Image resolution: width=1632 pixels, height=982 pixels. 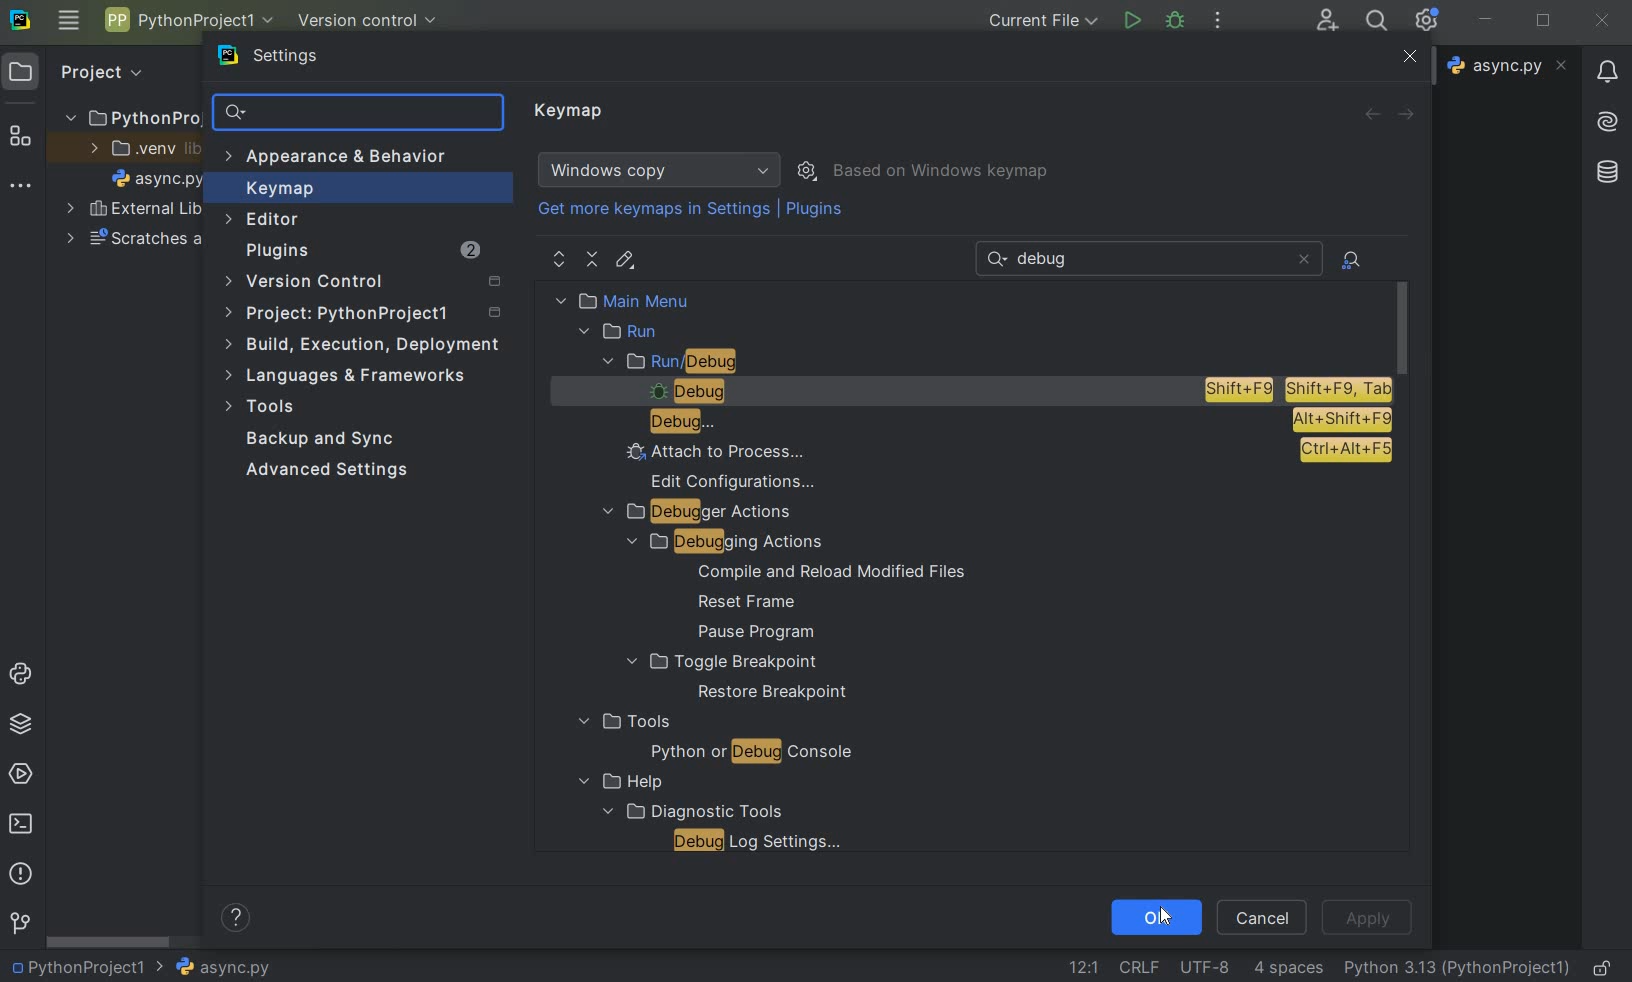 What do you see at coordinates (1004, 452) in the screenshot?
I see `attachment` at bounding box center [1004, 452].